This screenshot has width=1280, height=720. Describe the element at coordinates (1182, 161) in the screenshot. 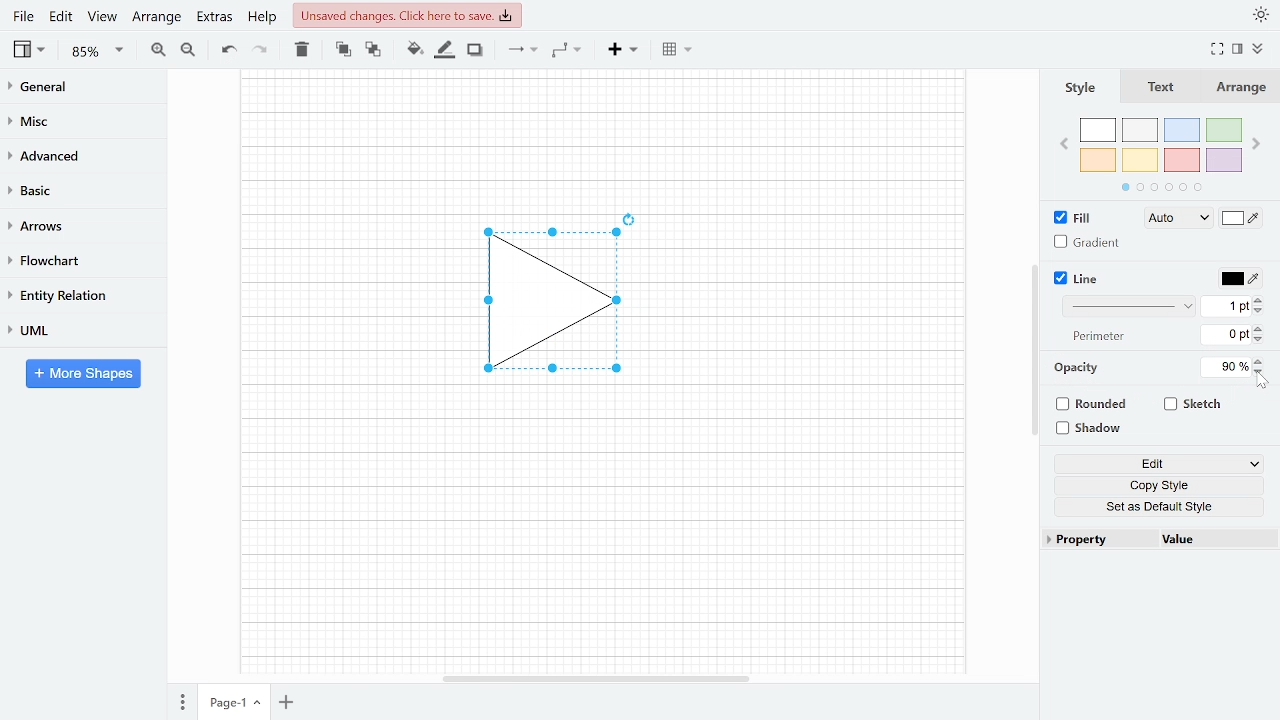

I see `red` at that location.